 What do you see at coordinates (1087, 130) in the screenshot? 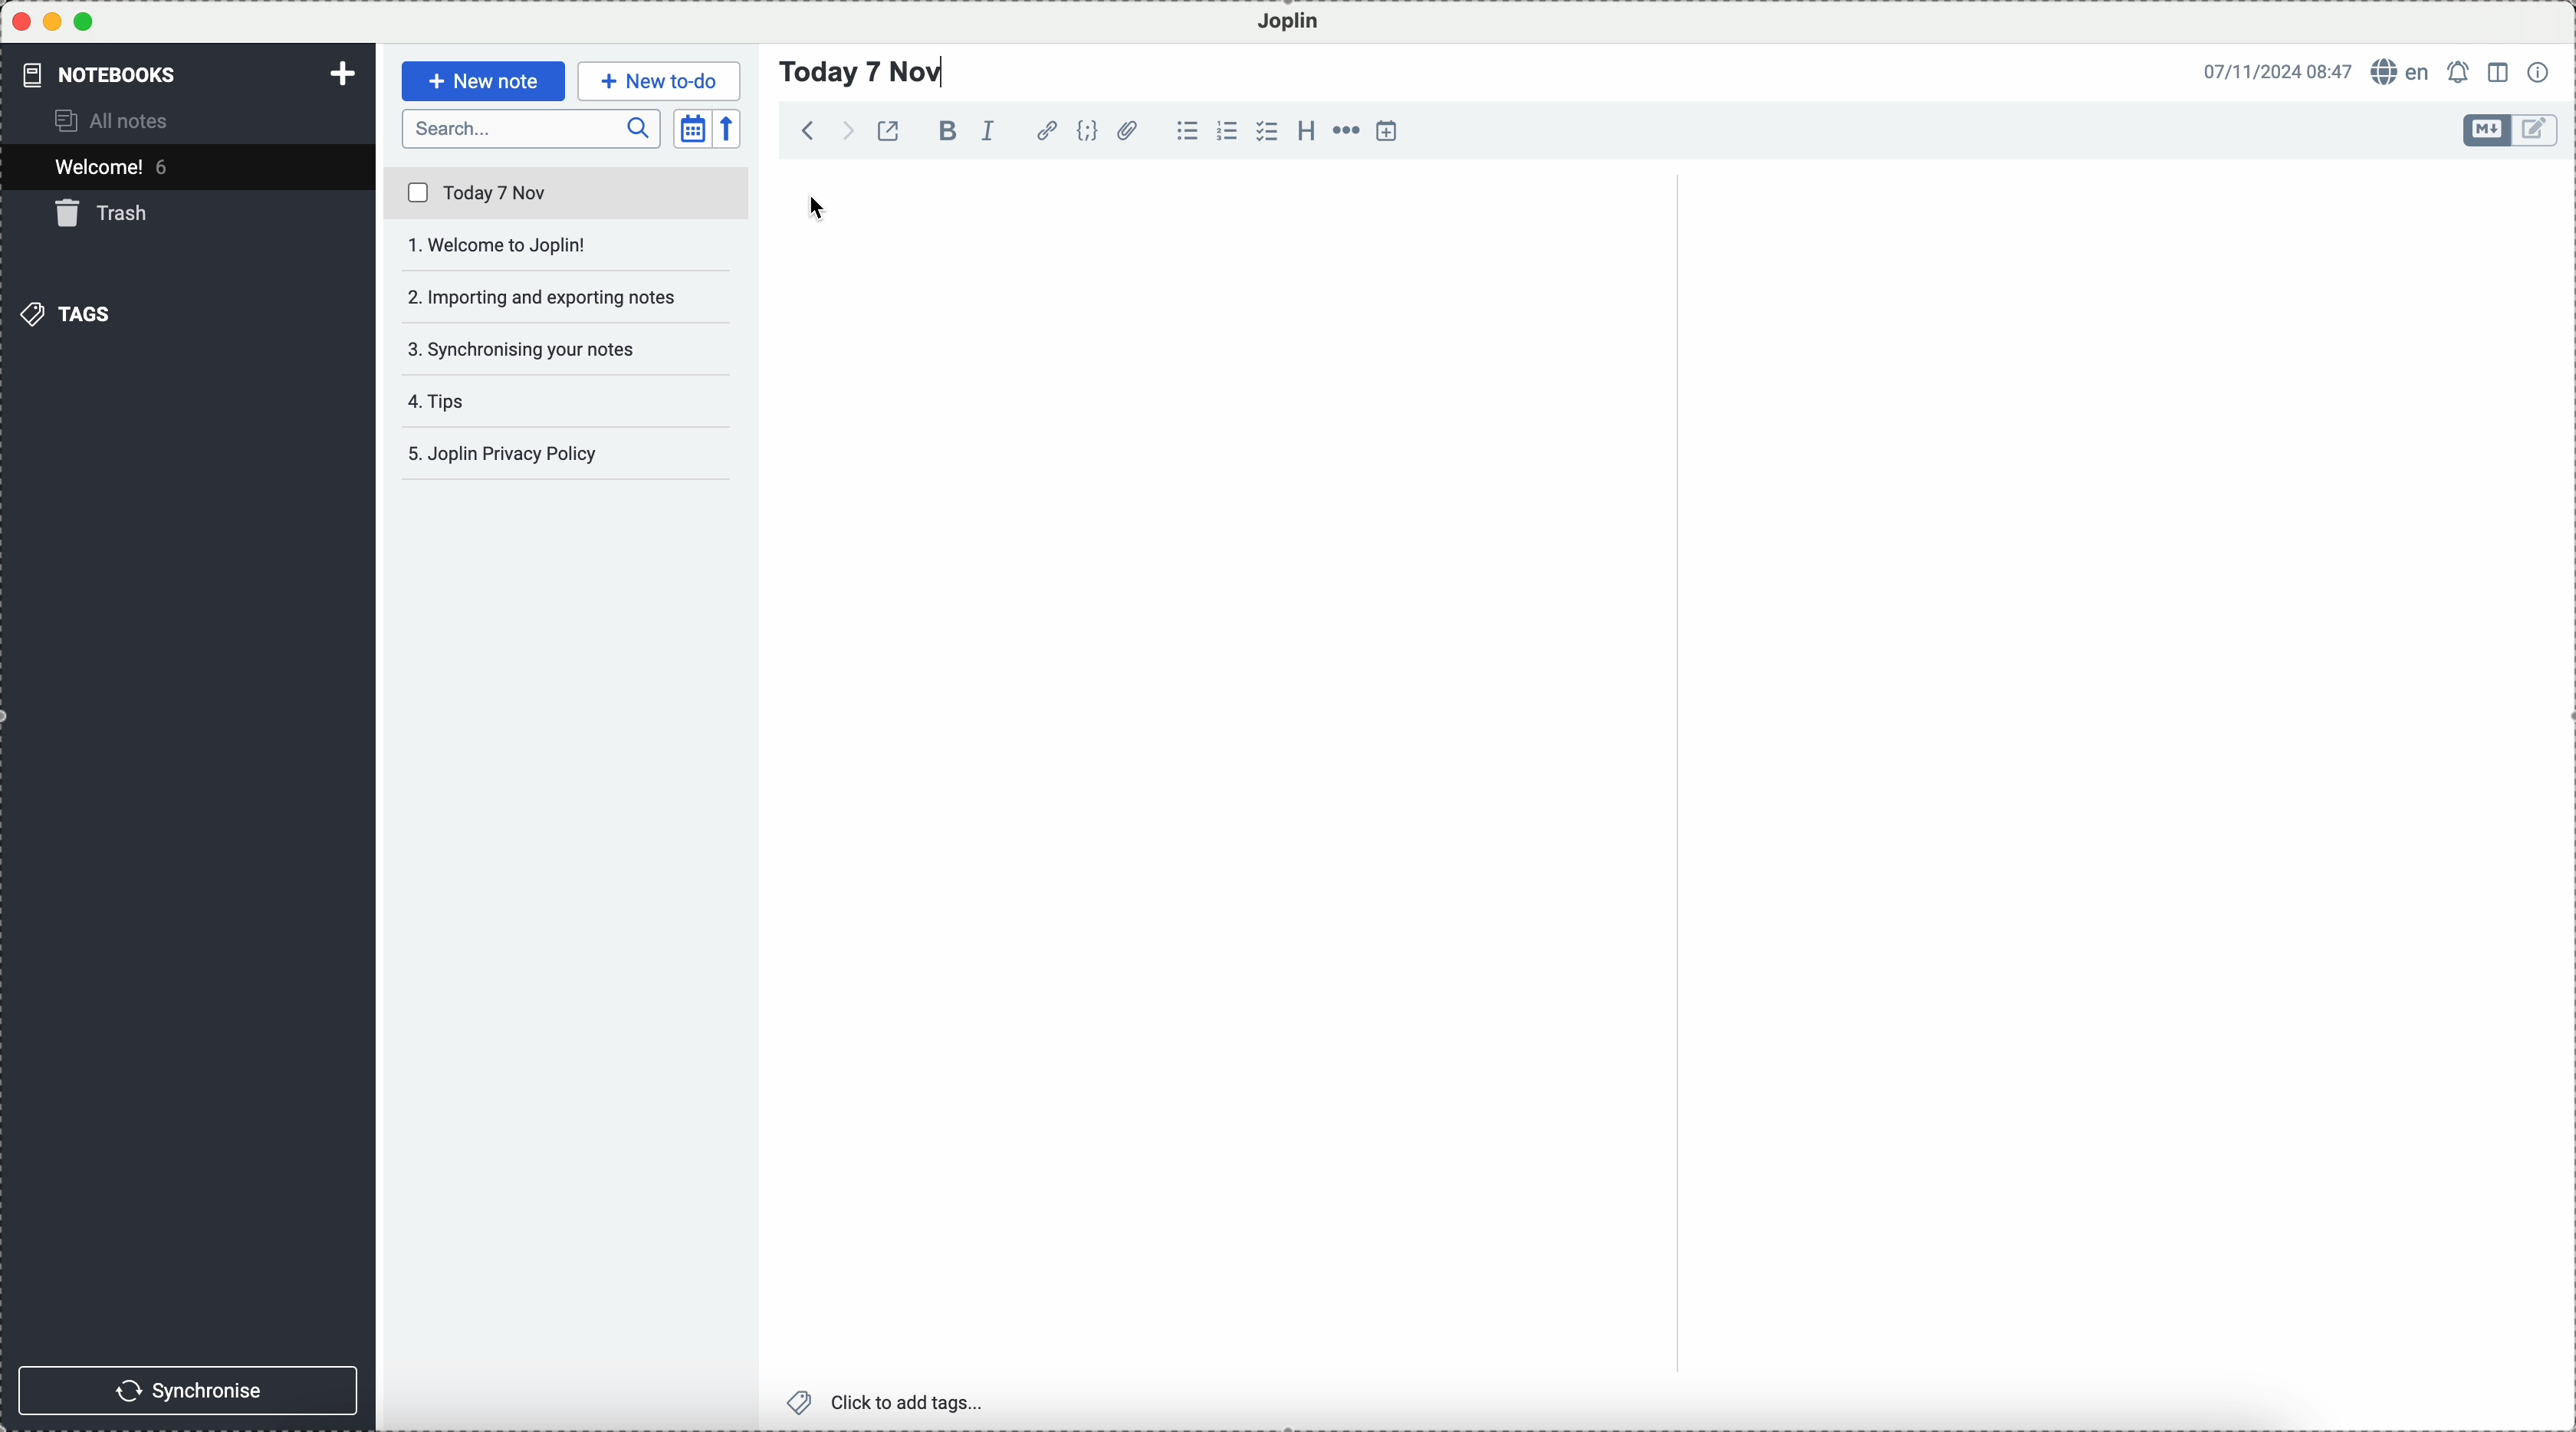
I see `code` at bounding box center [1087, 130].